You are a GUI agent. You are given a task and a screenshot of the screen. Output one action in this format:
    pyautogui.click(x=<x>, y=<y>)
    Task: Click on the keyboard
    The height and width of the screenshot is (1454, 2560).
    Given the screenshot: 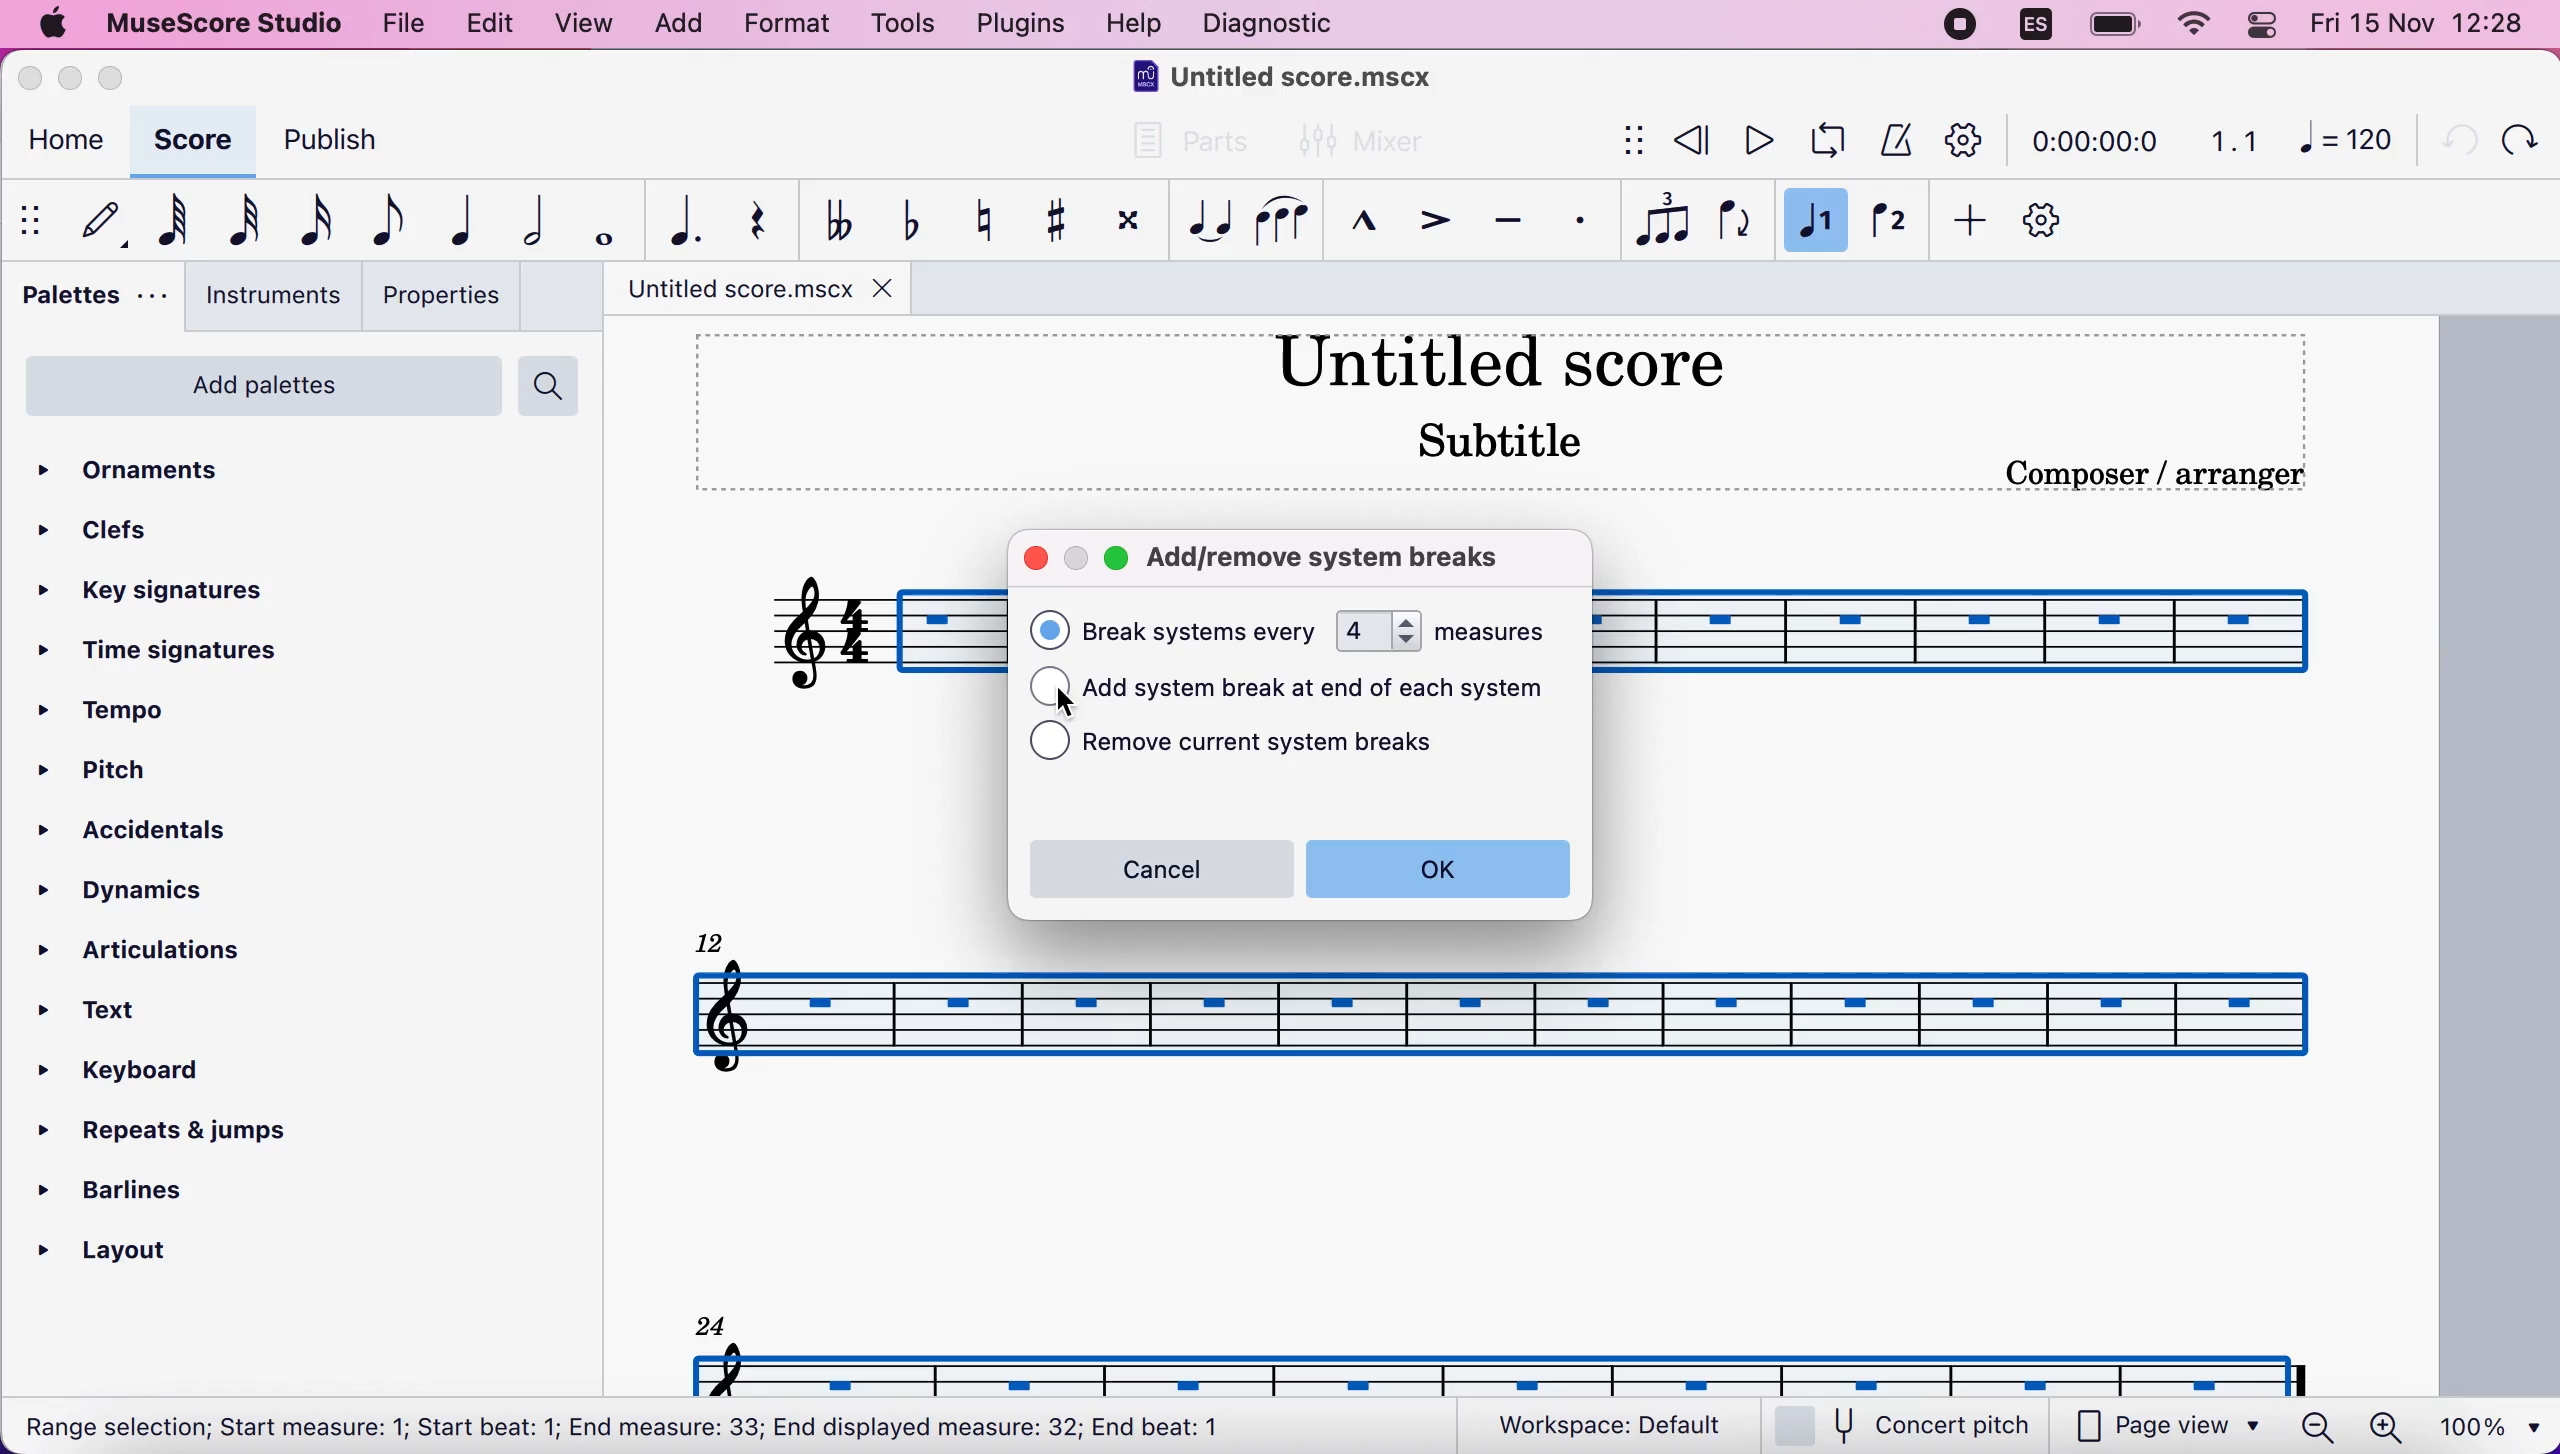 What is the action you would take?
    pyautogui.click(x=144, y=1075)
    